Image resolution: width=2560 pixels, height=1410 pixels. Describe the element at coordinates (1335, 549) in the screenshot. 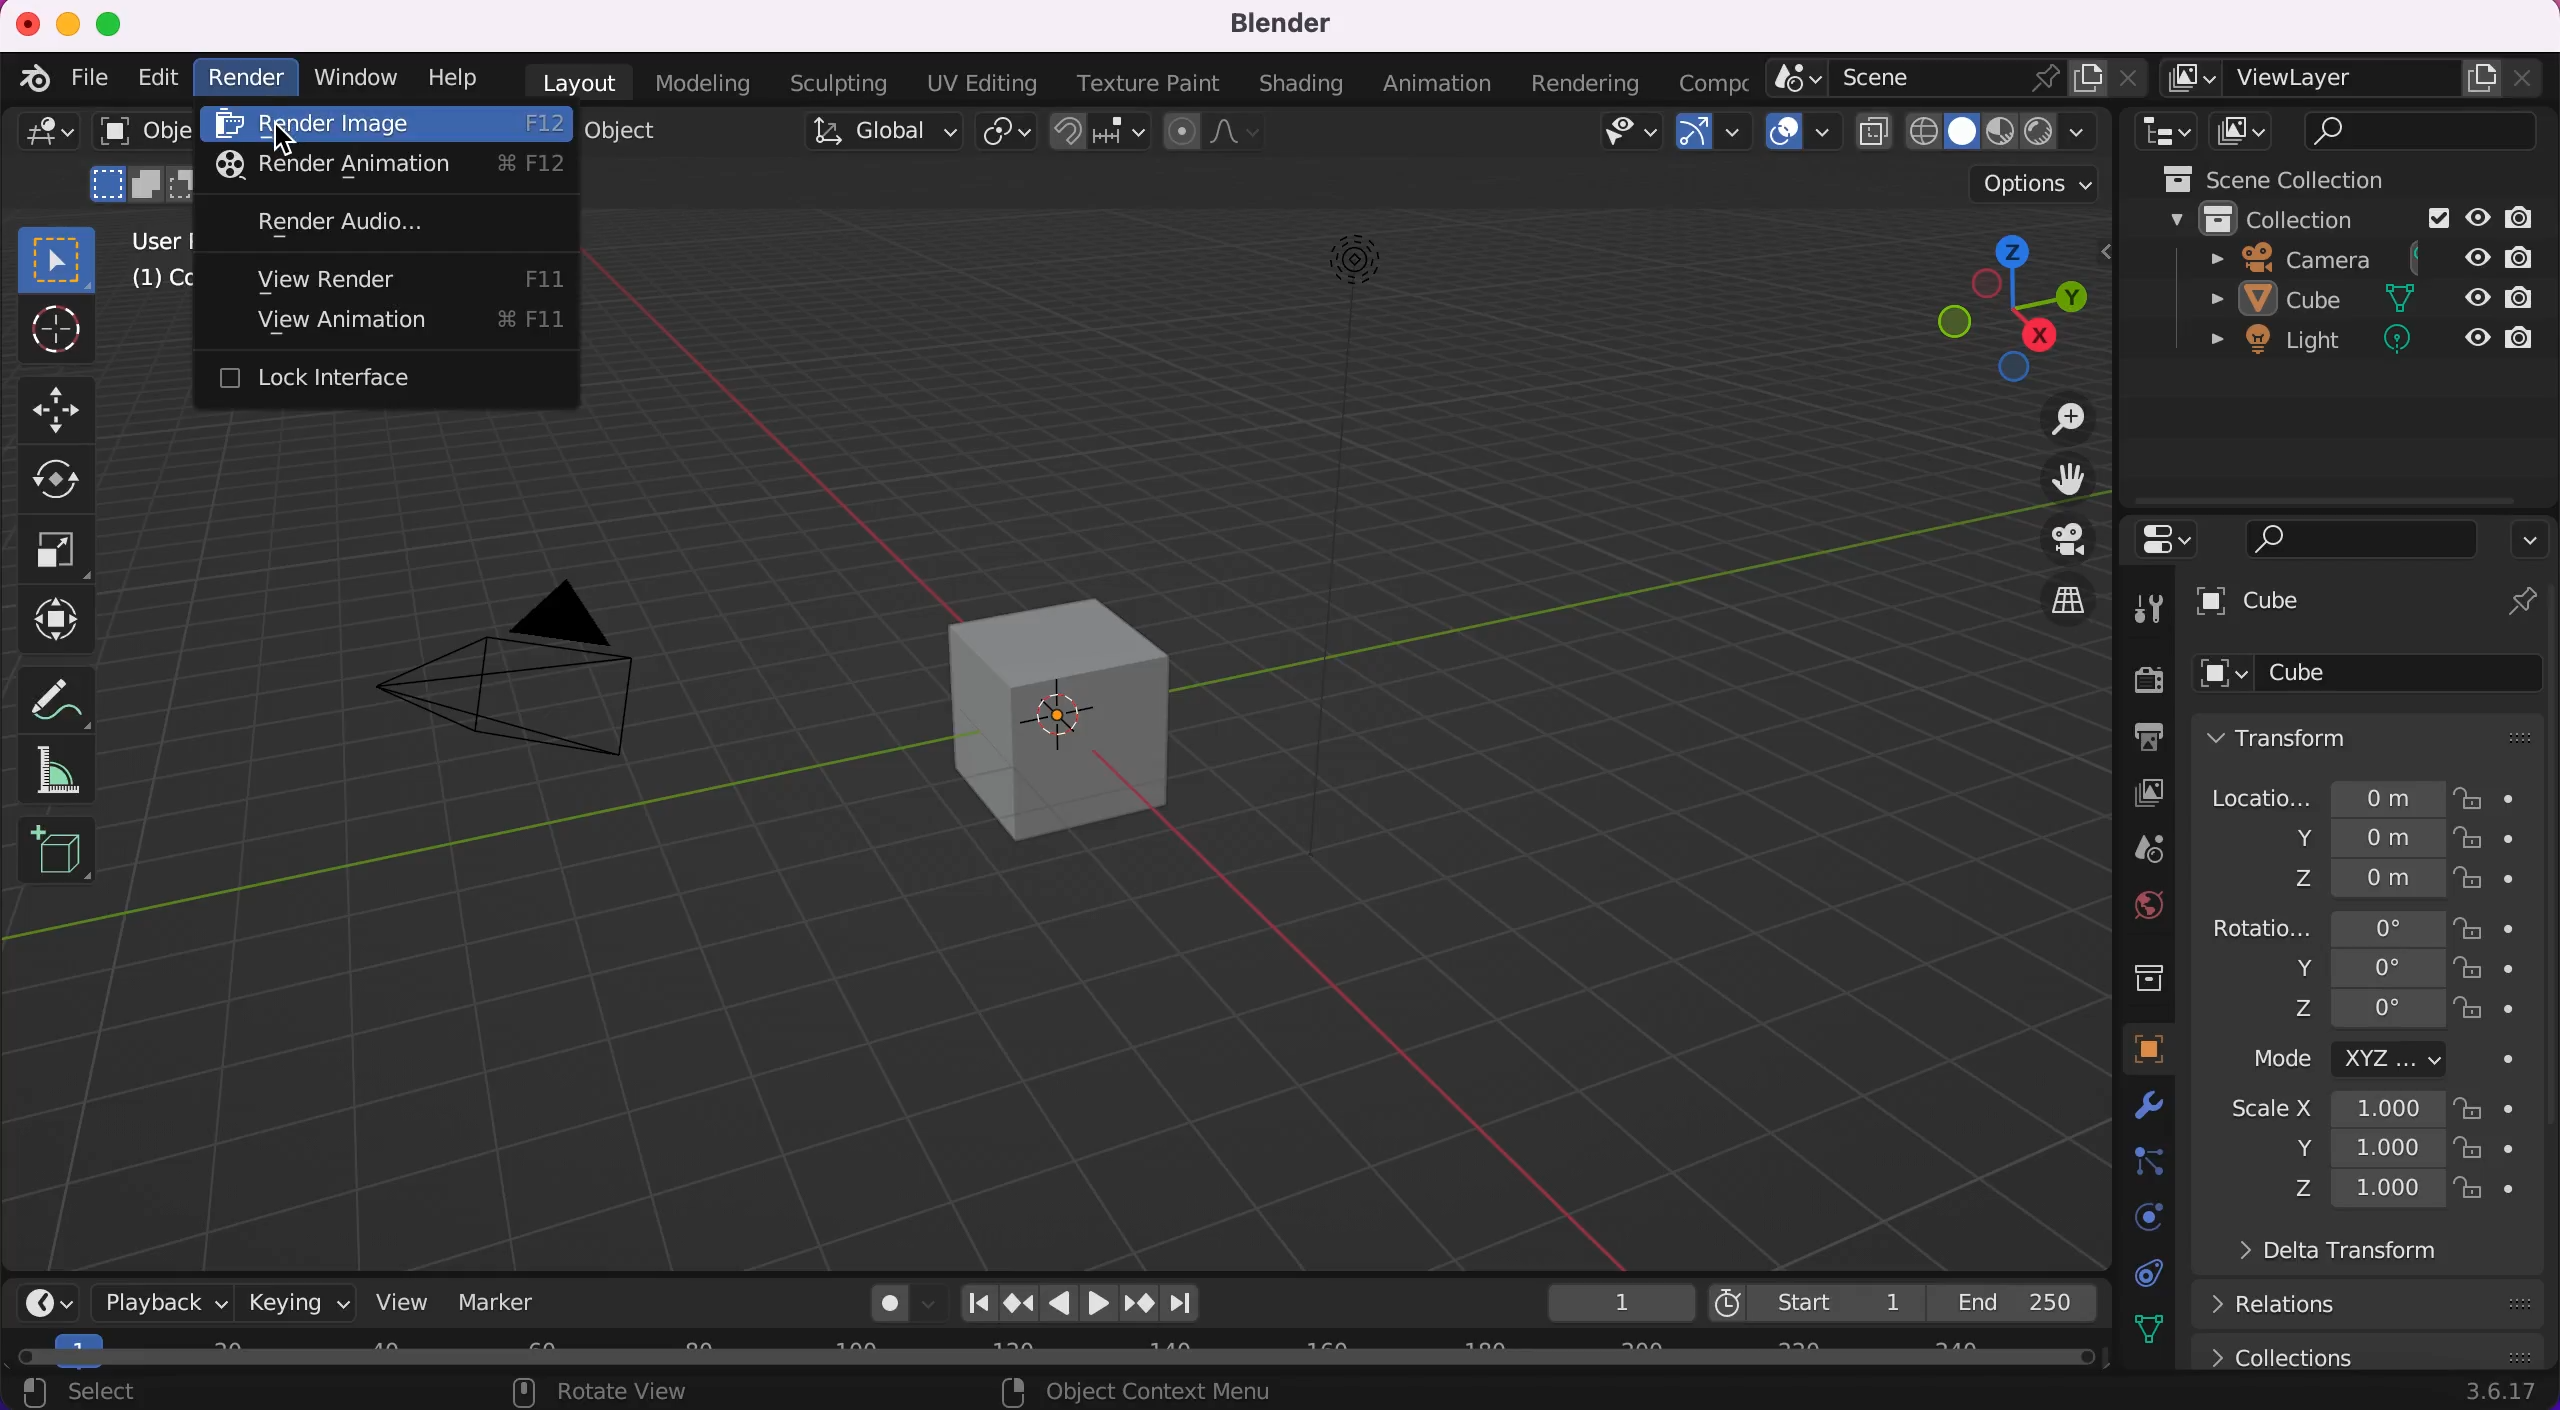

I see `light` at that location.